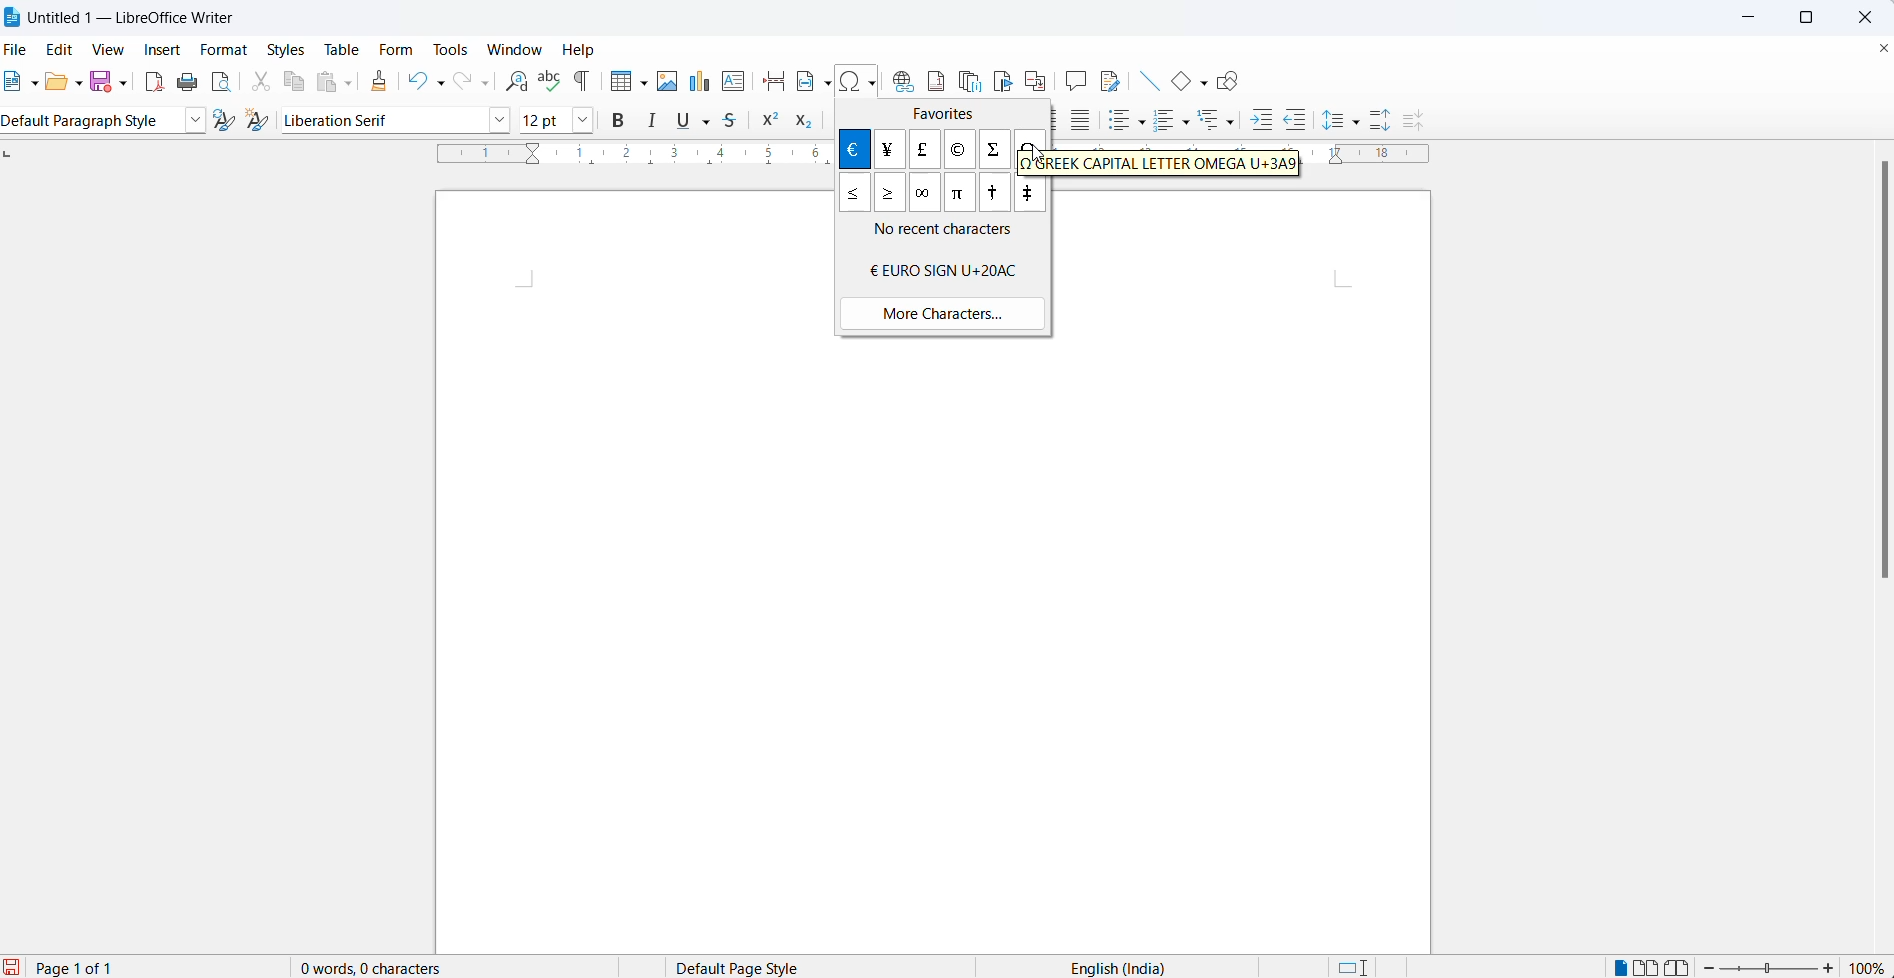 The width and height of the screenshot is (1894, 978). I want to click on paragraph style, so click(190, 121).